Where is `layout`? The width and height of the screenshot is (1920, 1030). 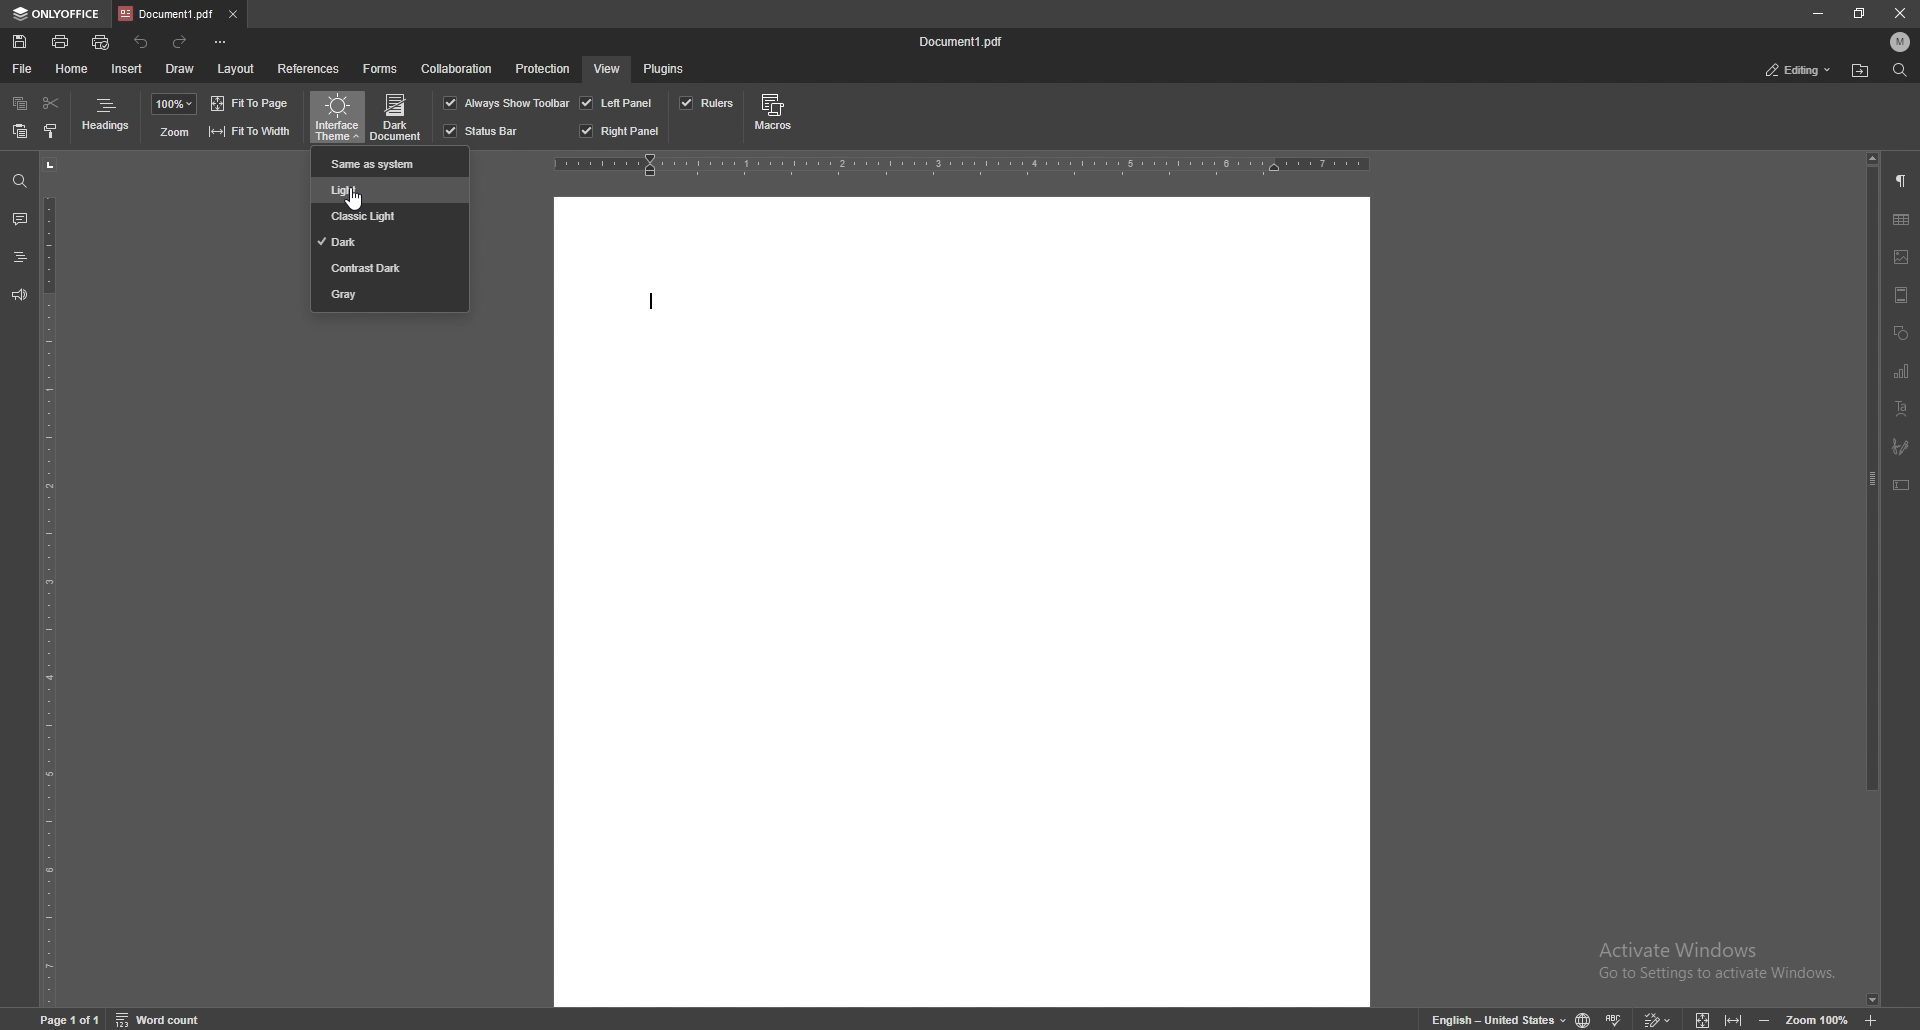
layout is located at coordinates (237, 71).